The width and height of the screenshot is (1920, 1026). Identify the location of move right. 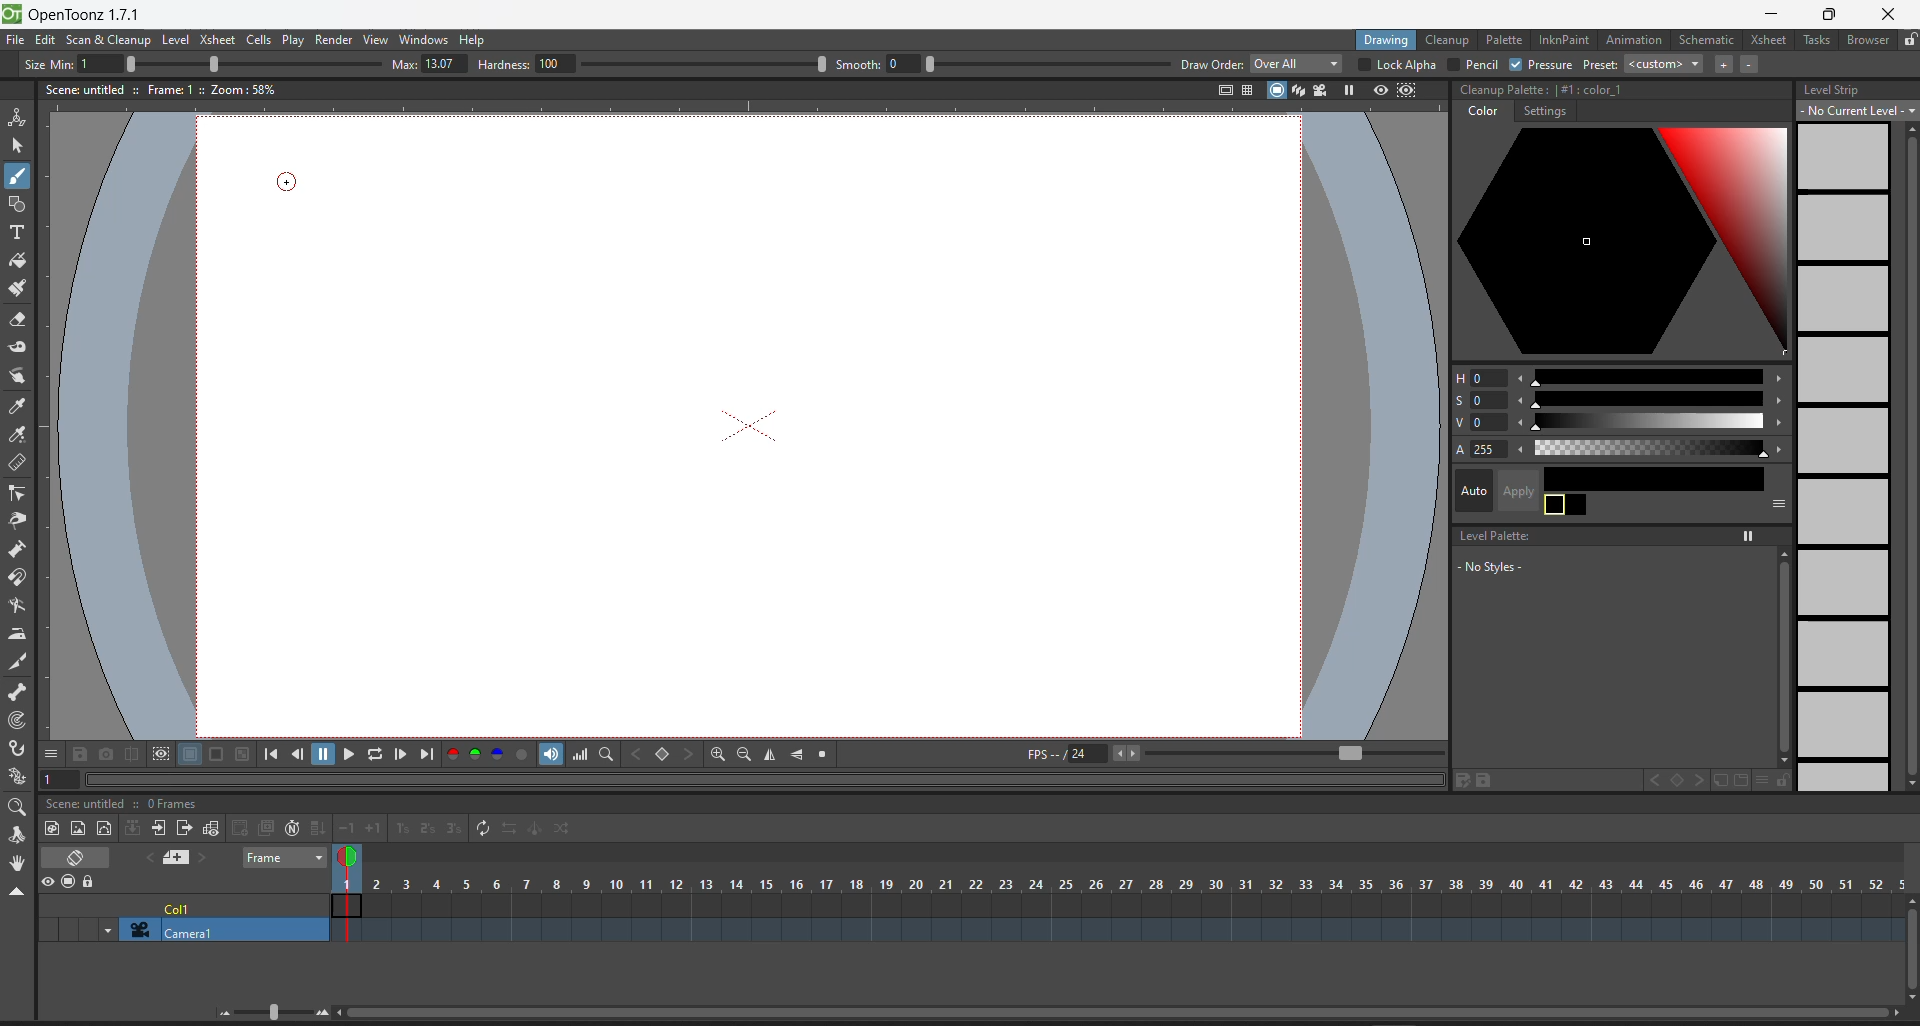
(1778, 447).